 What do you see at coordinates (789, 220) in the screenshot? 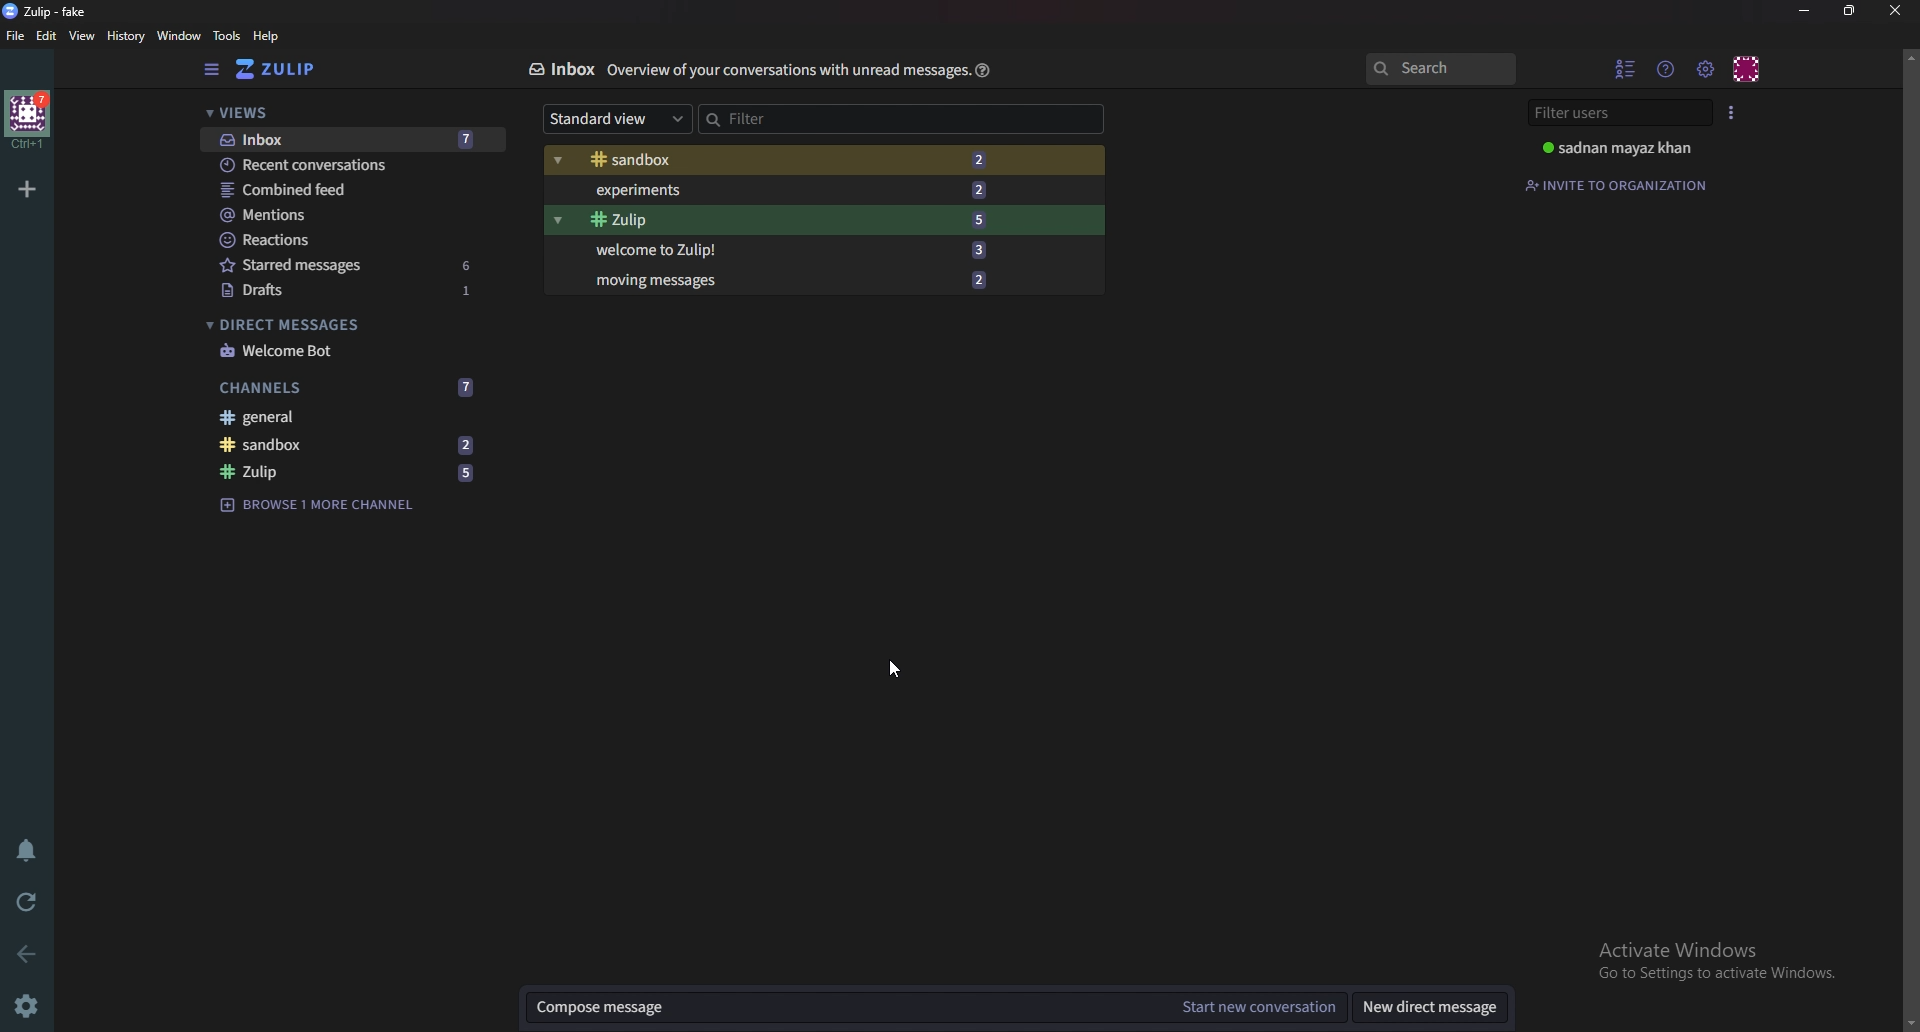
I see `zulip` at bounding box center [789, 220].